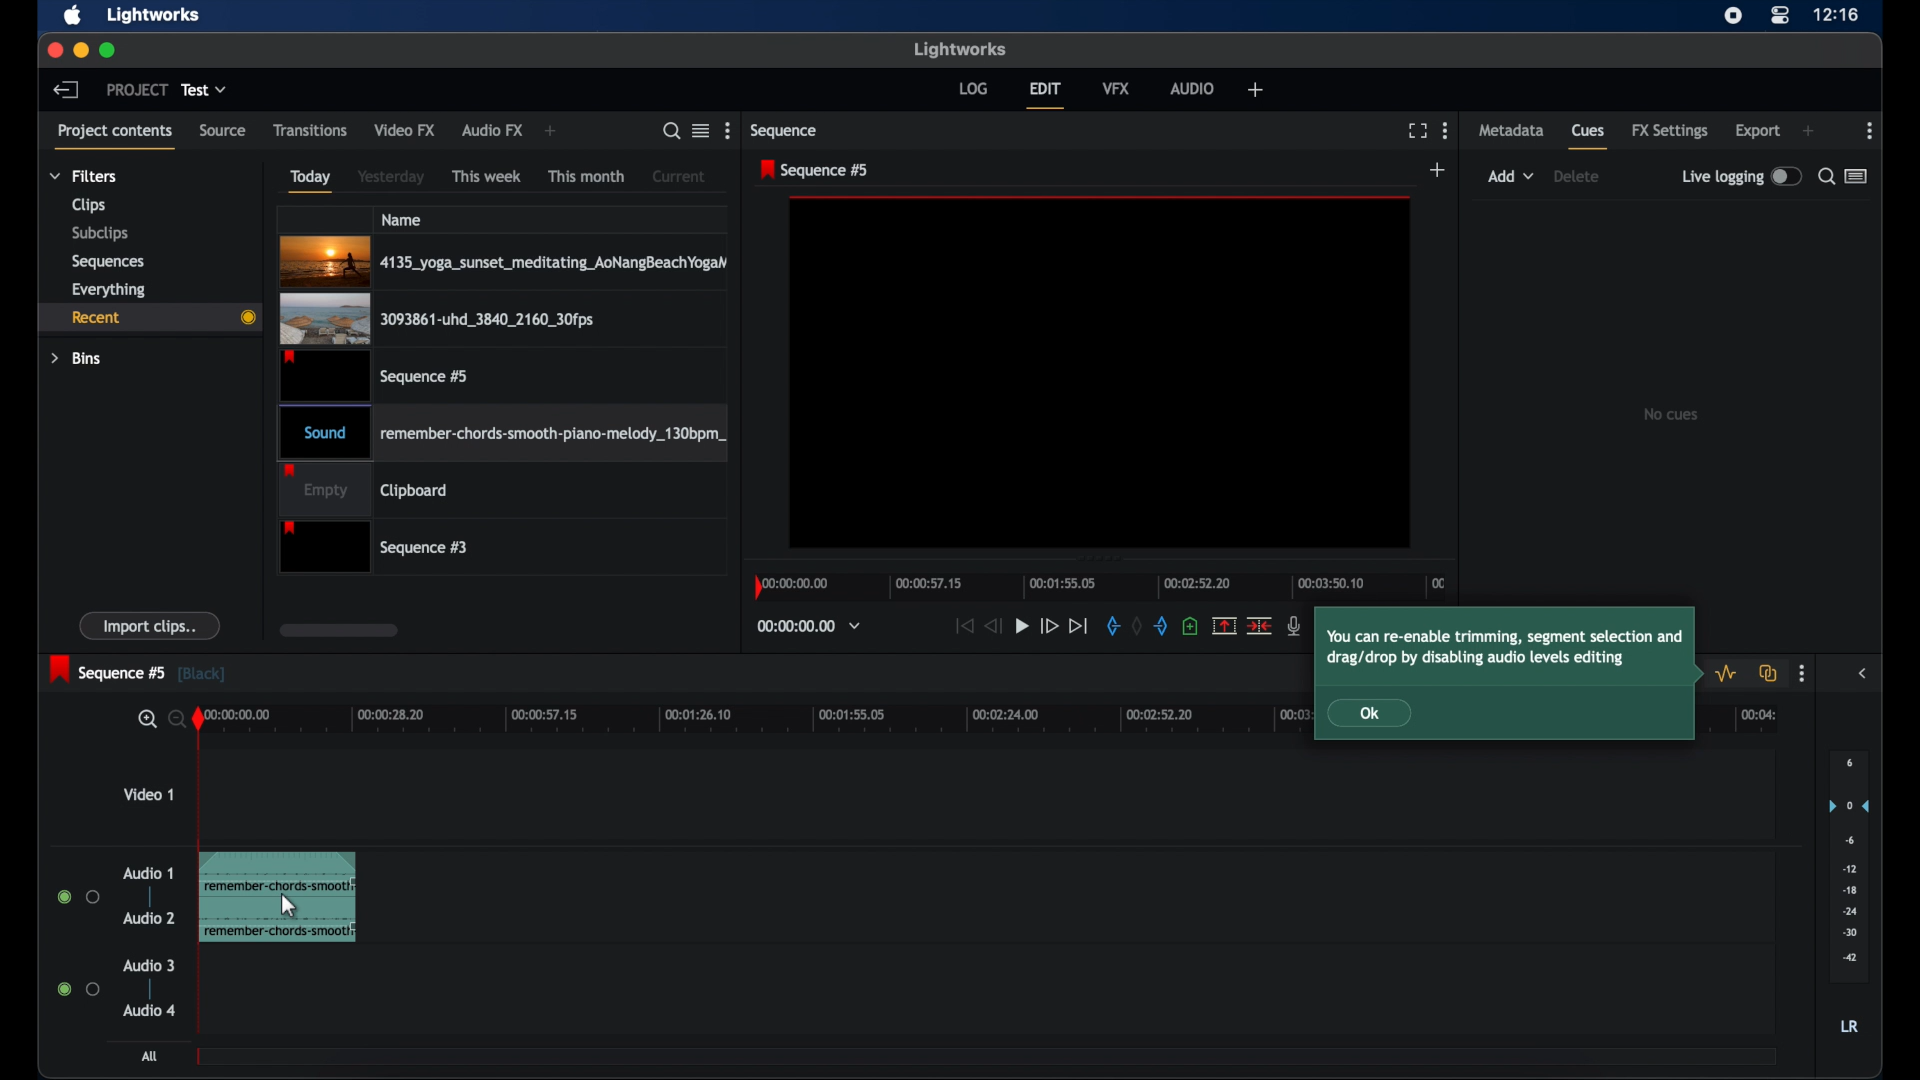  What do you see at coordinates (1864, 672) in the screenshot?
I see `sidebar` at bounding box center [1864, 672].